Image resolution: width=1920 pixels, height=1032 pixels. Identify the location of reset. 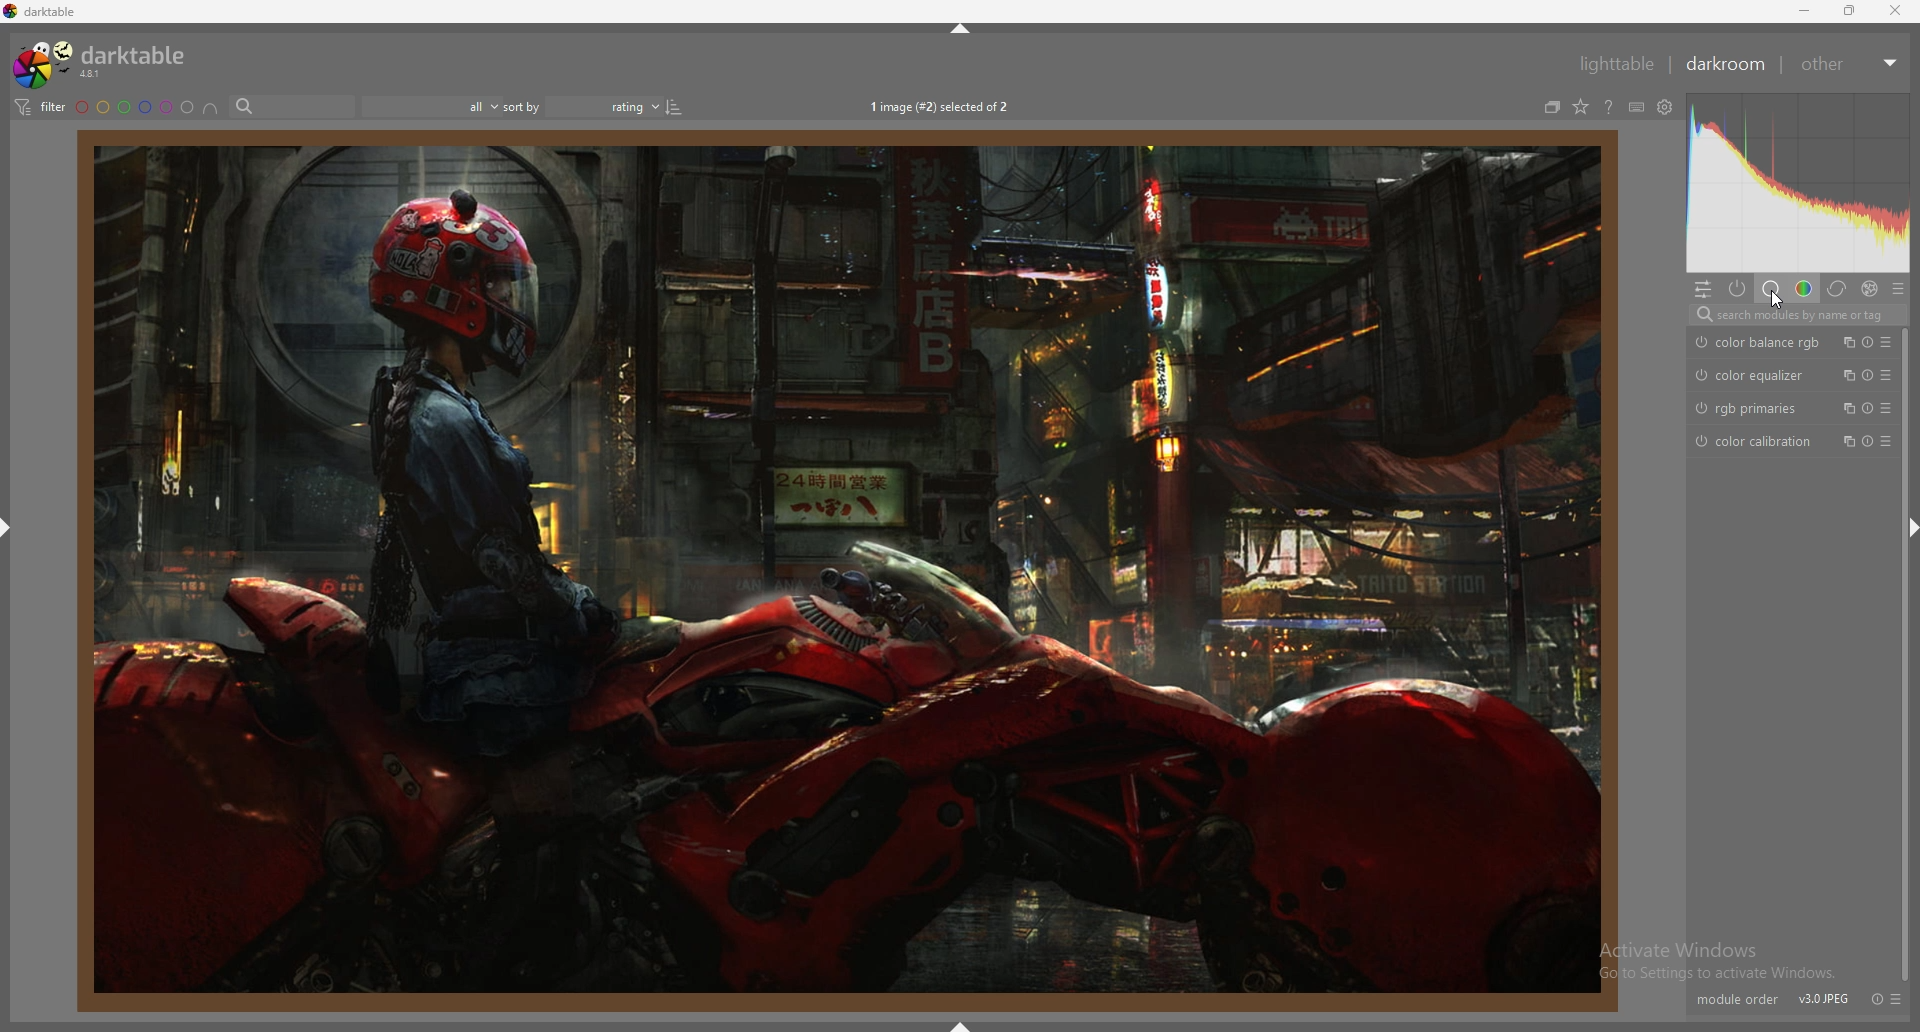
(1868, 409).